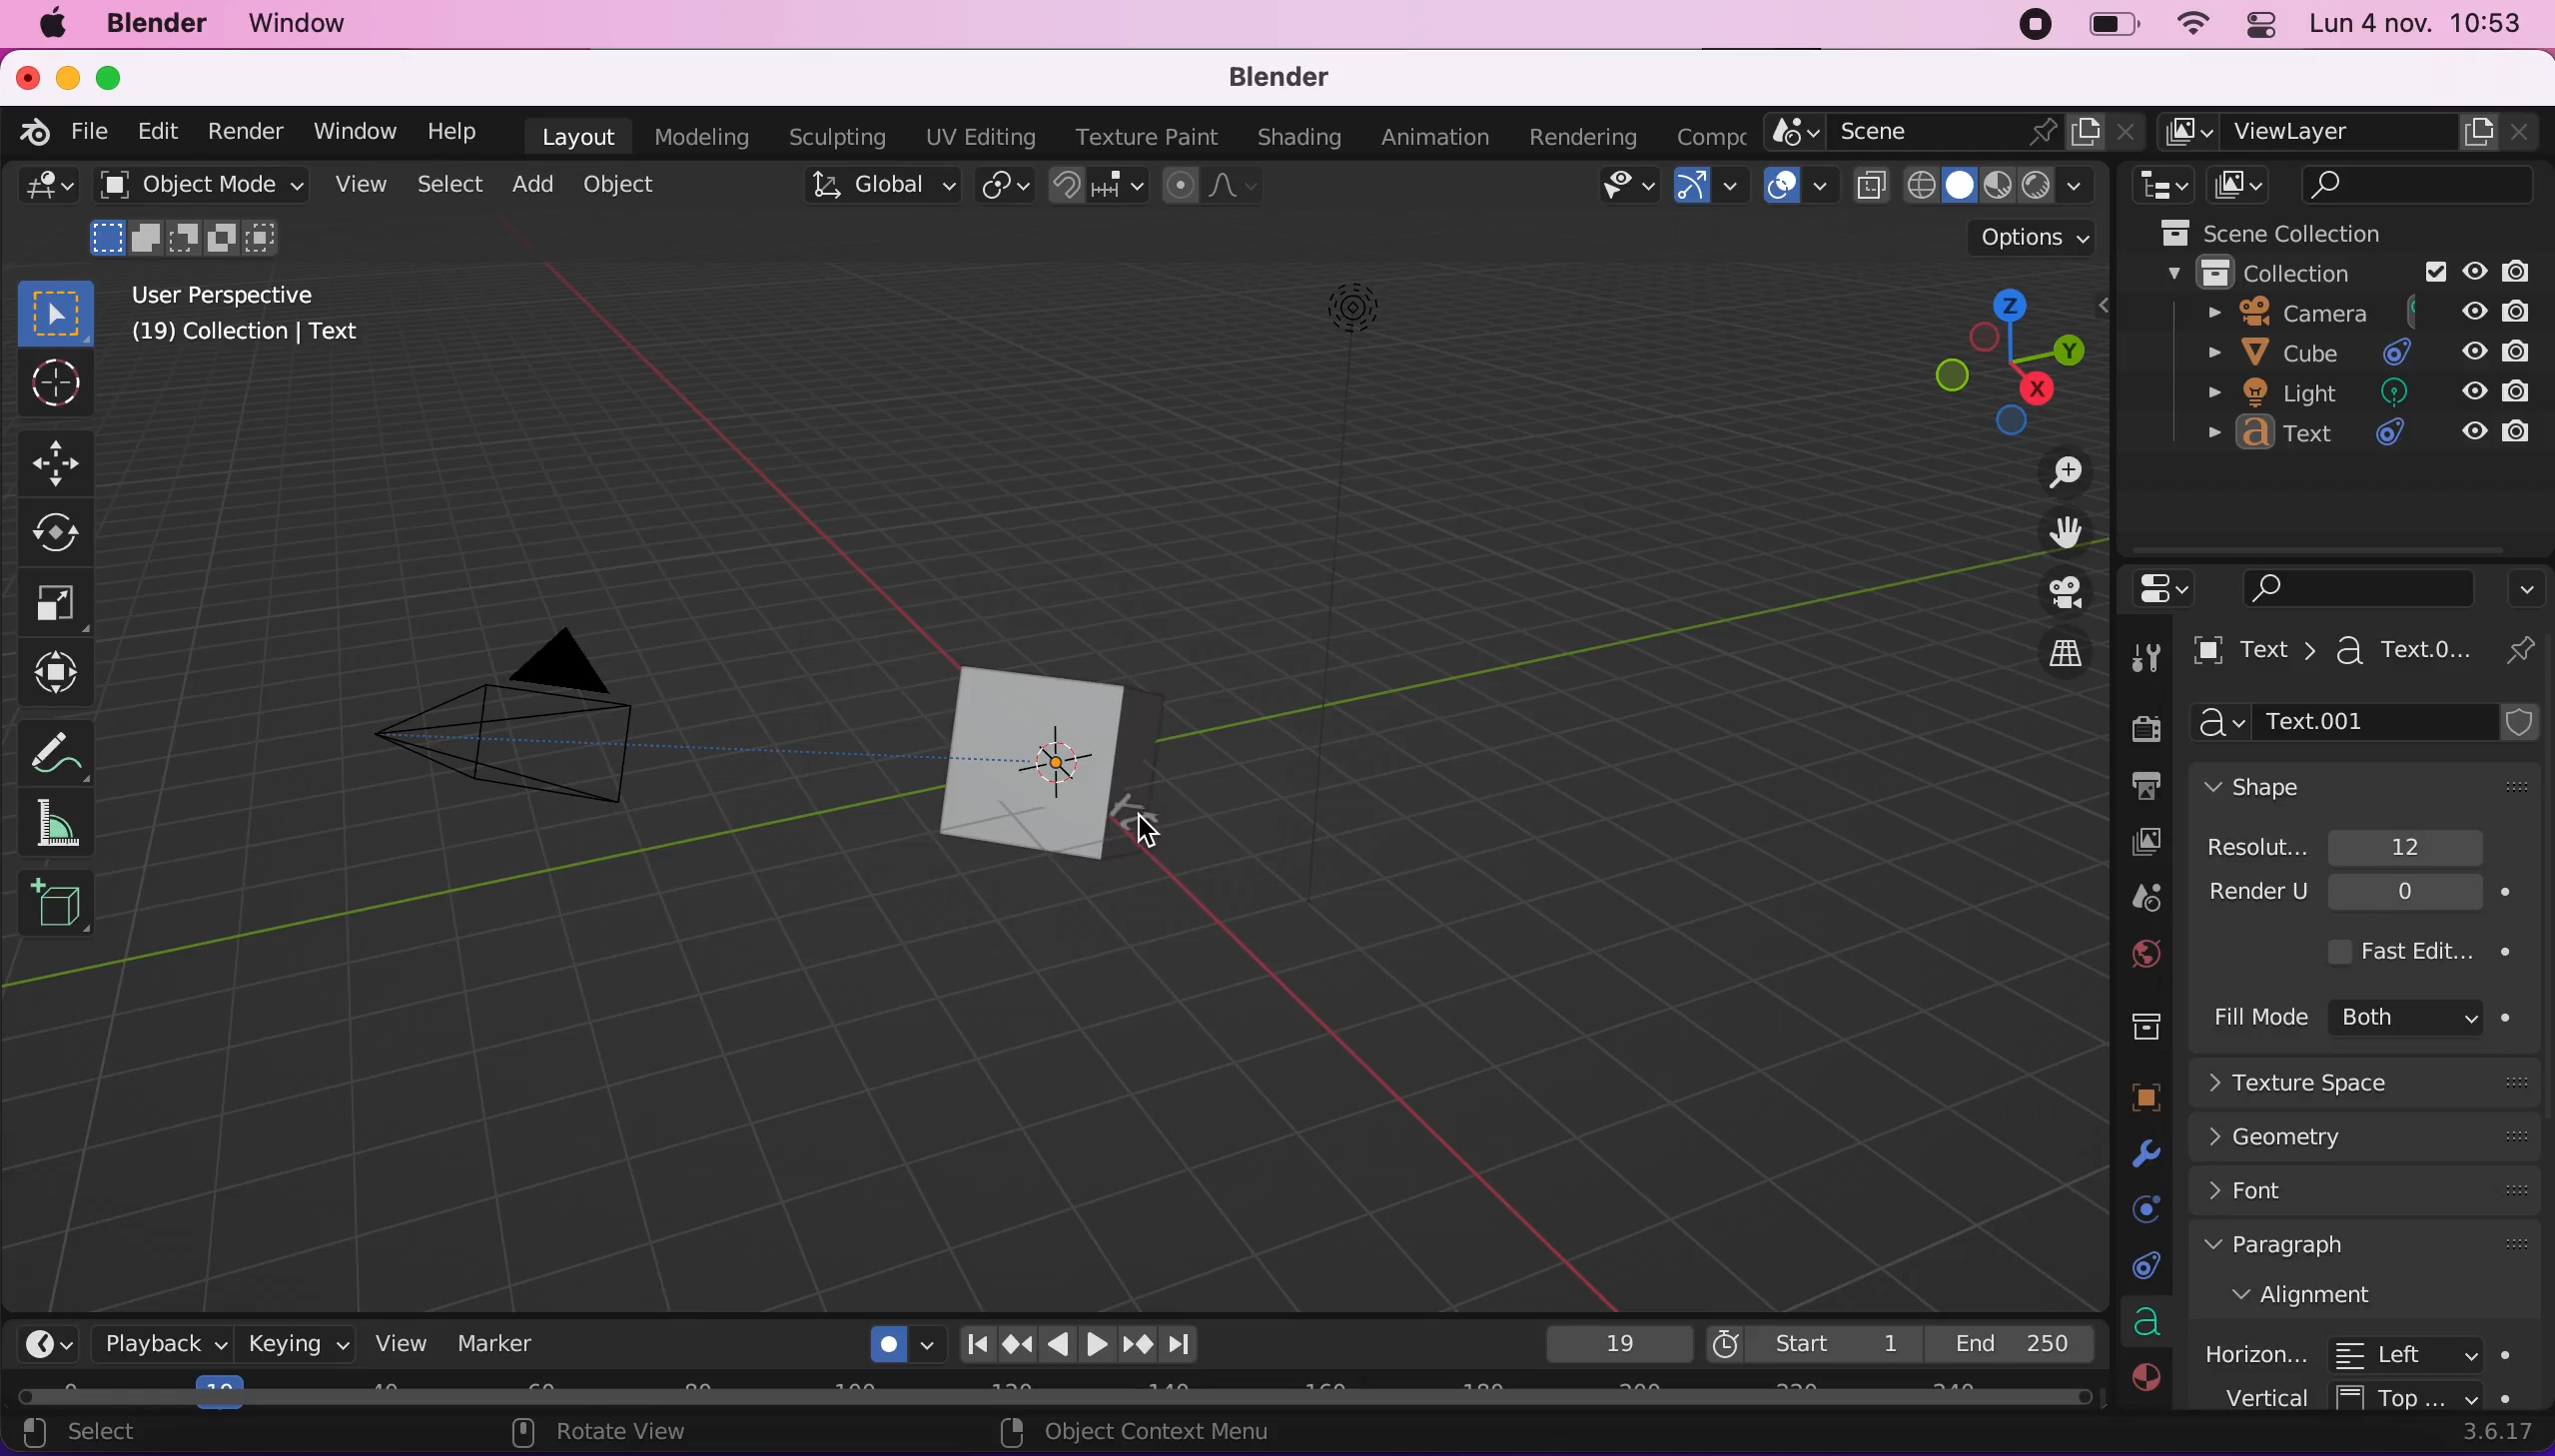 This screenshot has width=2555, height=1456. I want to click on display mode, so click(2245, 185).